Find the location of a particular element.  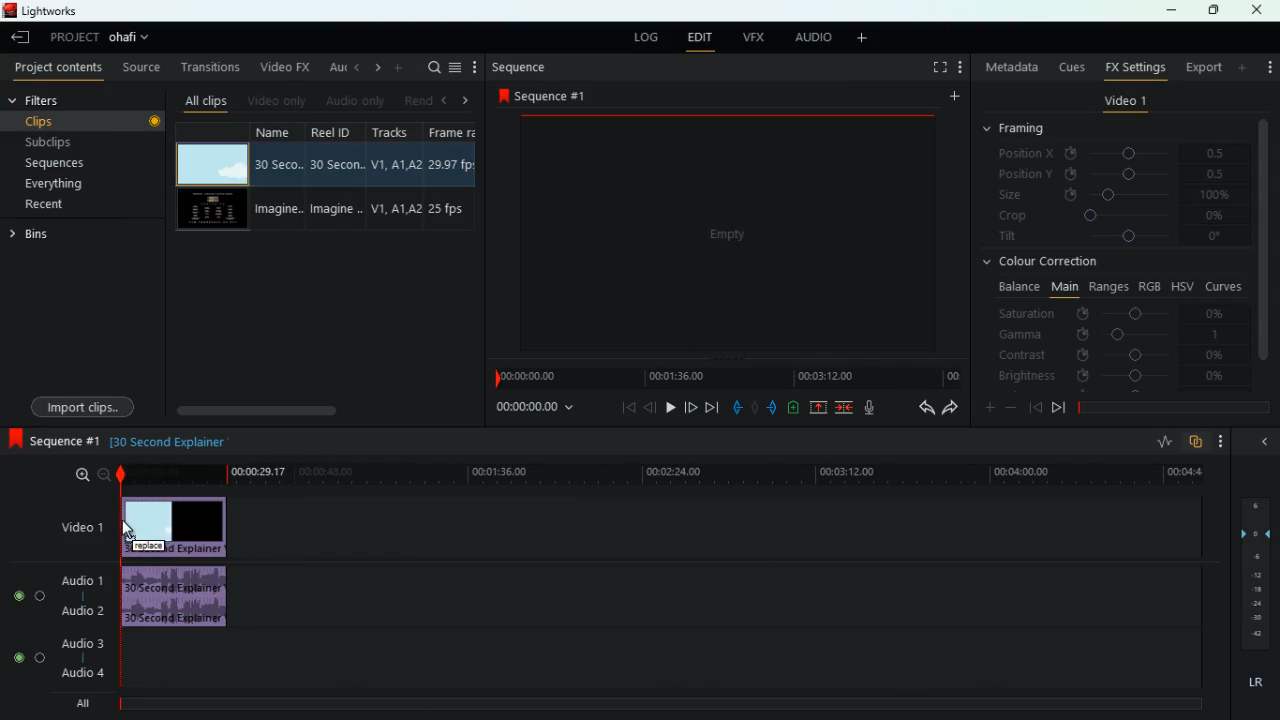

au is located at coordinates (334, 67).